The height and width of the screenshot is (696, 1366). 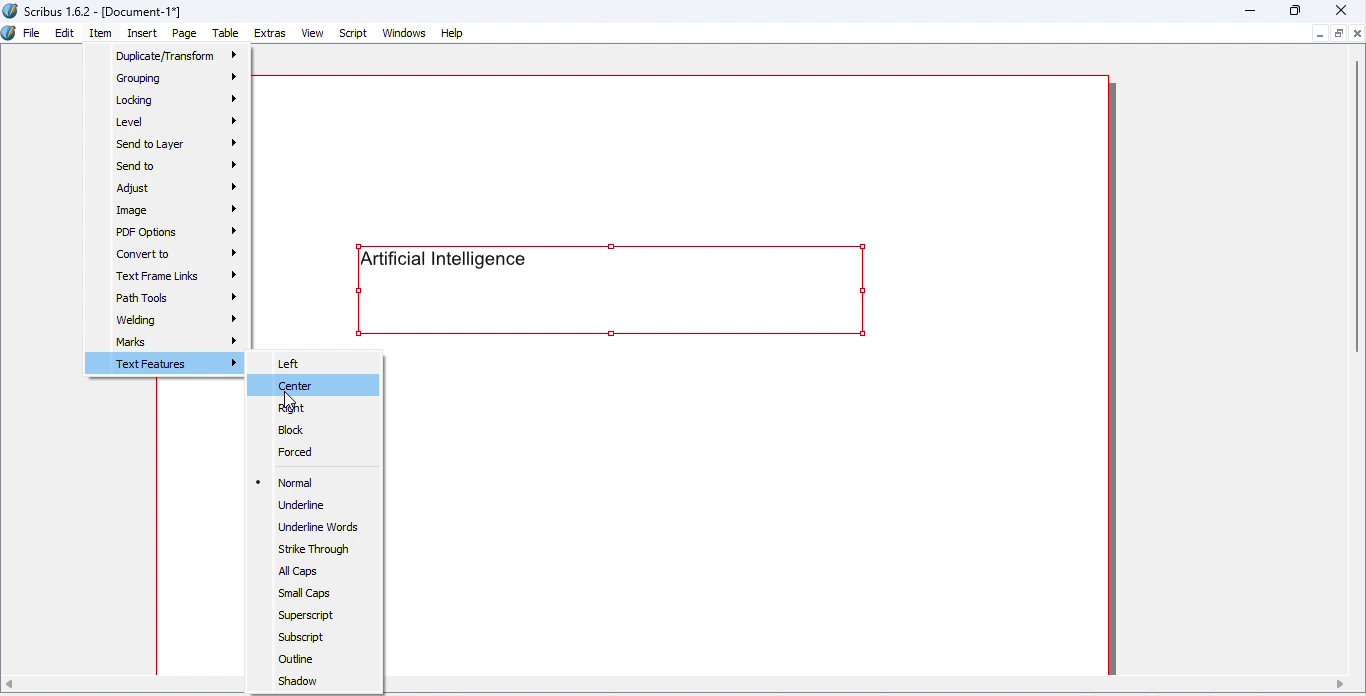 What do you see at coordinates (99, 34) in the screenshot?
I see `Item` at bounding box center [99, 34].